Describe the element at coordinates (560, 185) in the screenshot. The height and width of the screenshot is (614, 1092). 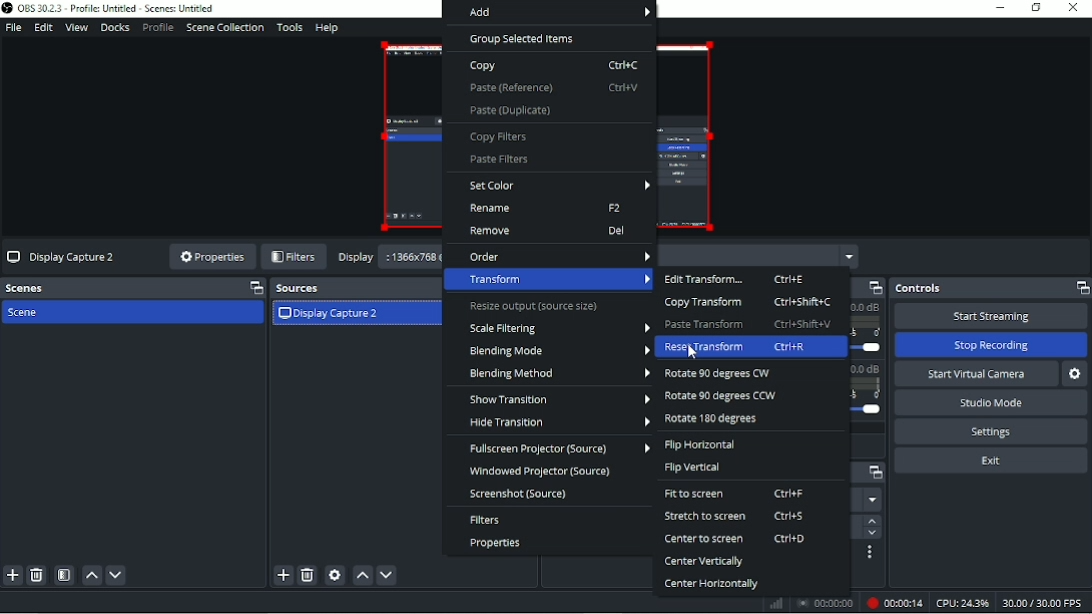
I see `Set color` at that location.